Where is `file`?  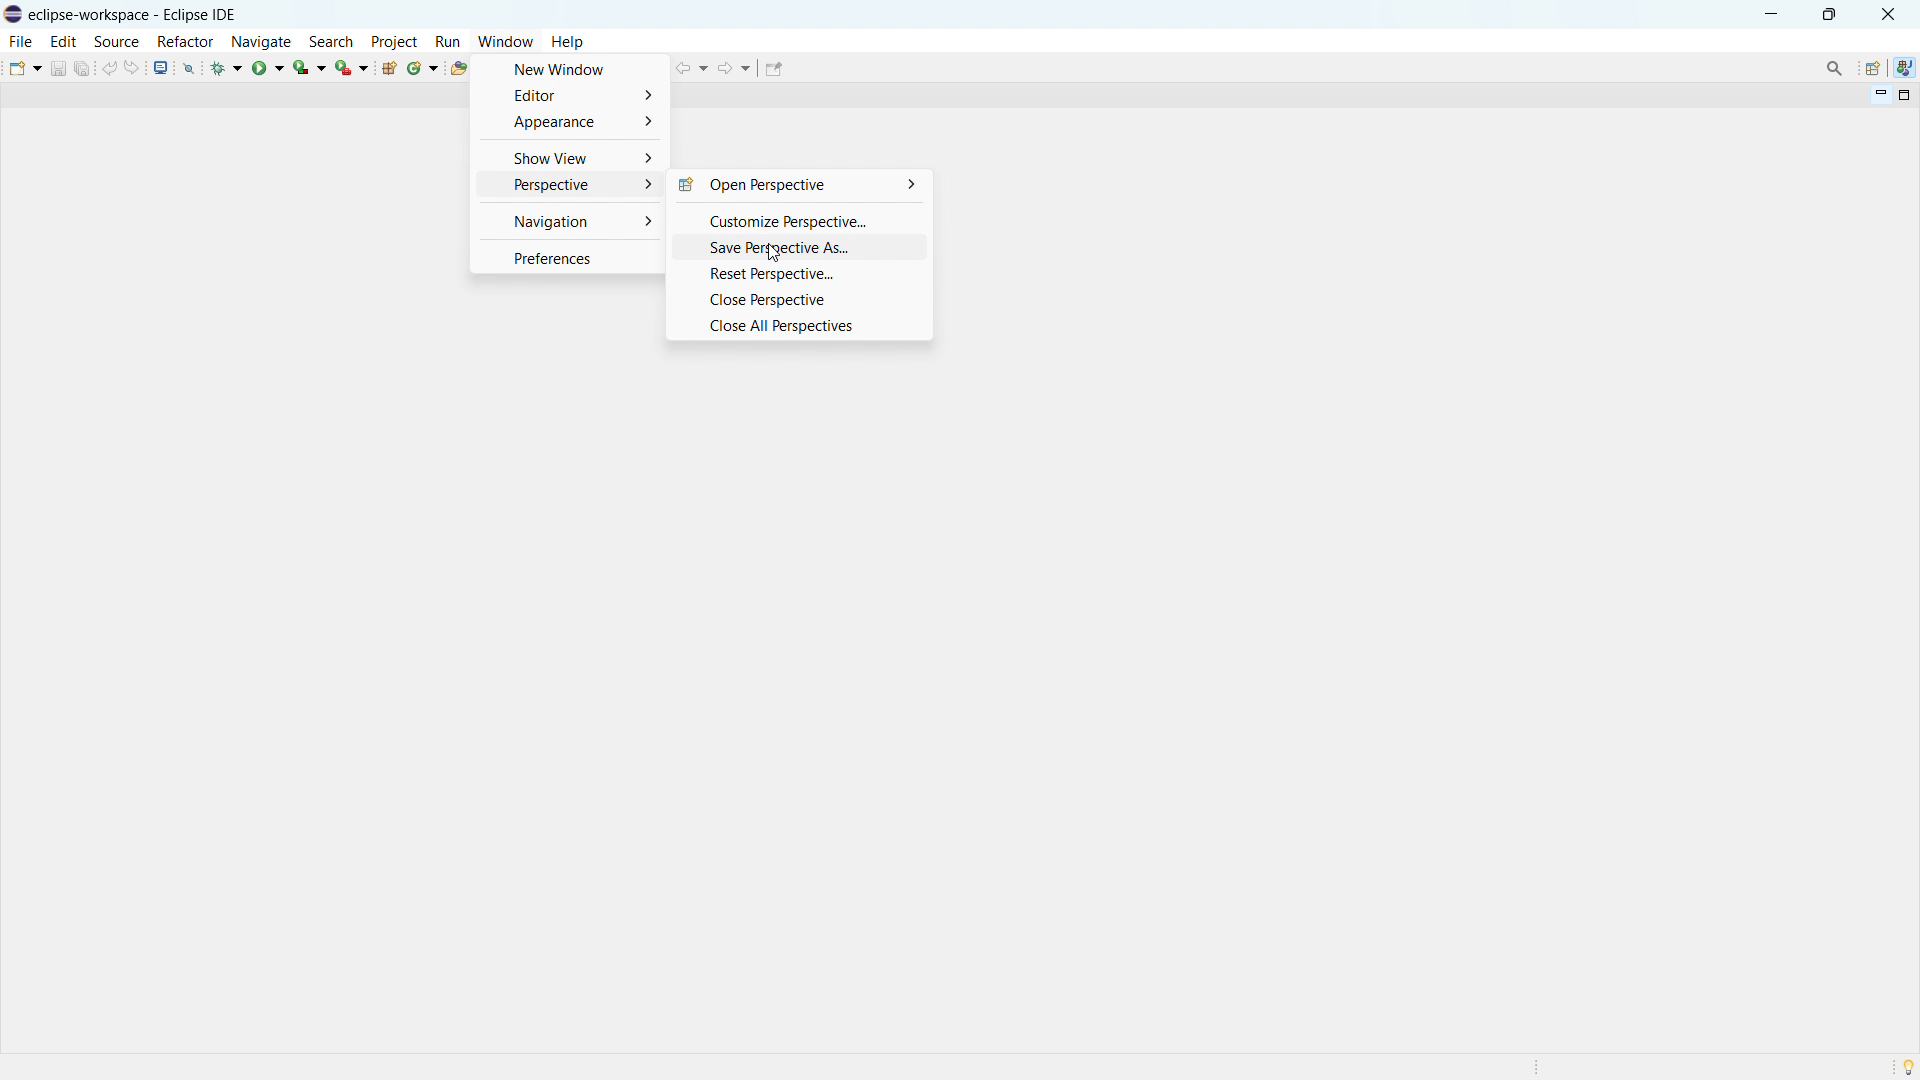
file is located at coordinates (22, 42).